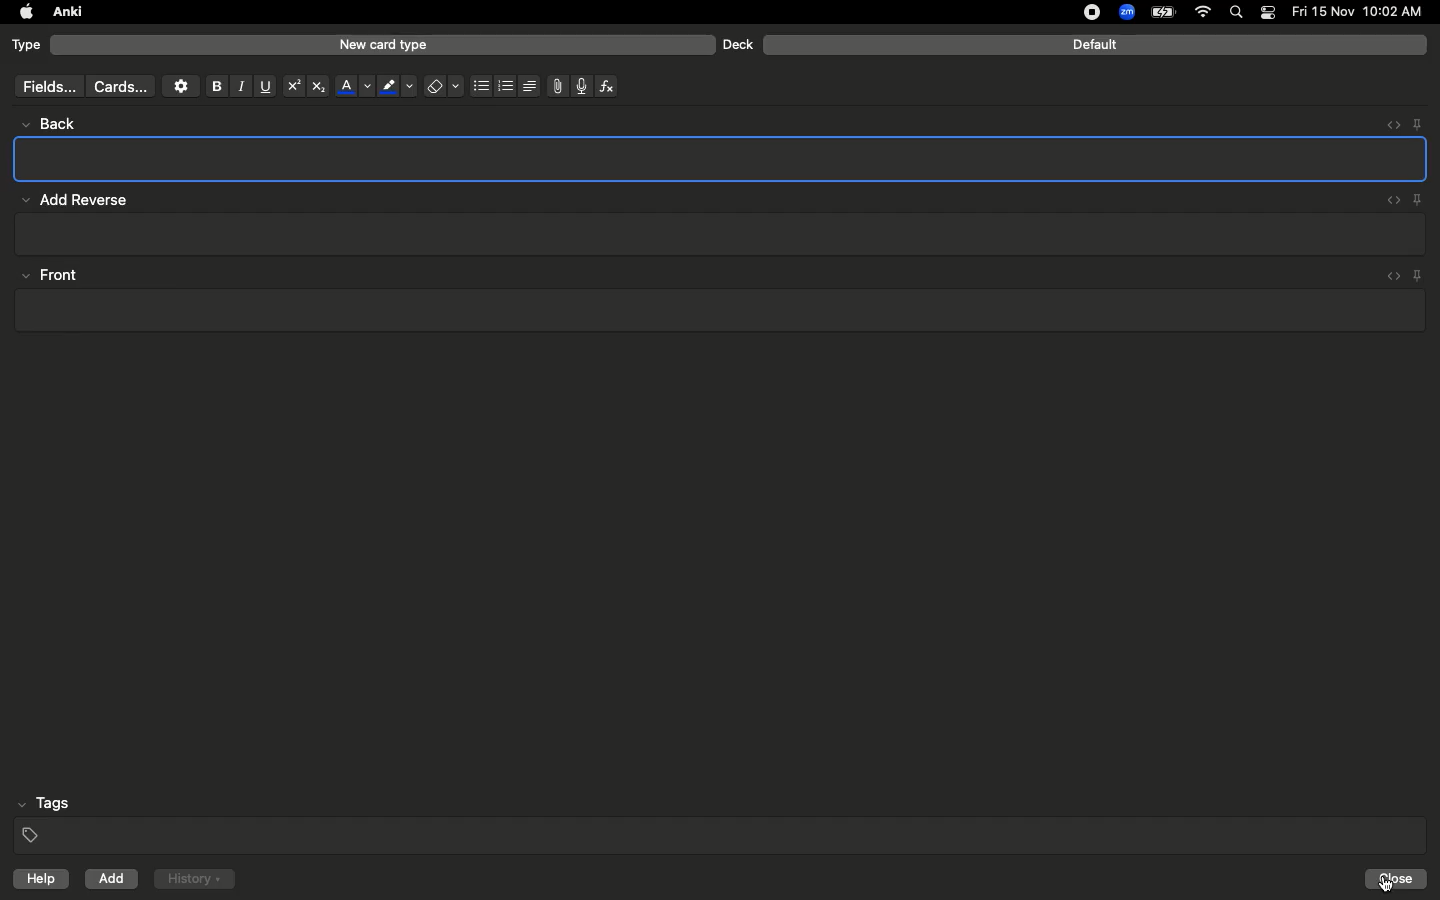  I want to click on Cards, so click(120, 87).